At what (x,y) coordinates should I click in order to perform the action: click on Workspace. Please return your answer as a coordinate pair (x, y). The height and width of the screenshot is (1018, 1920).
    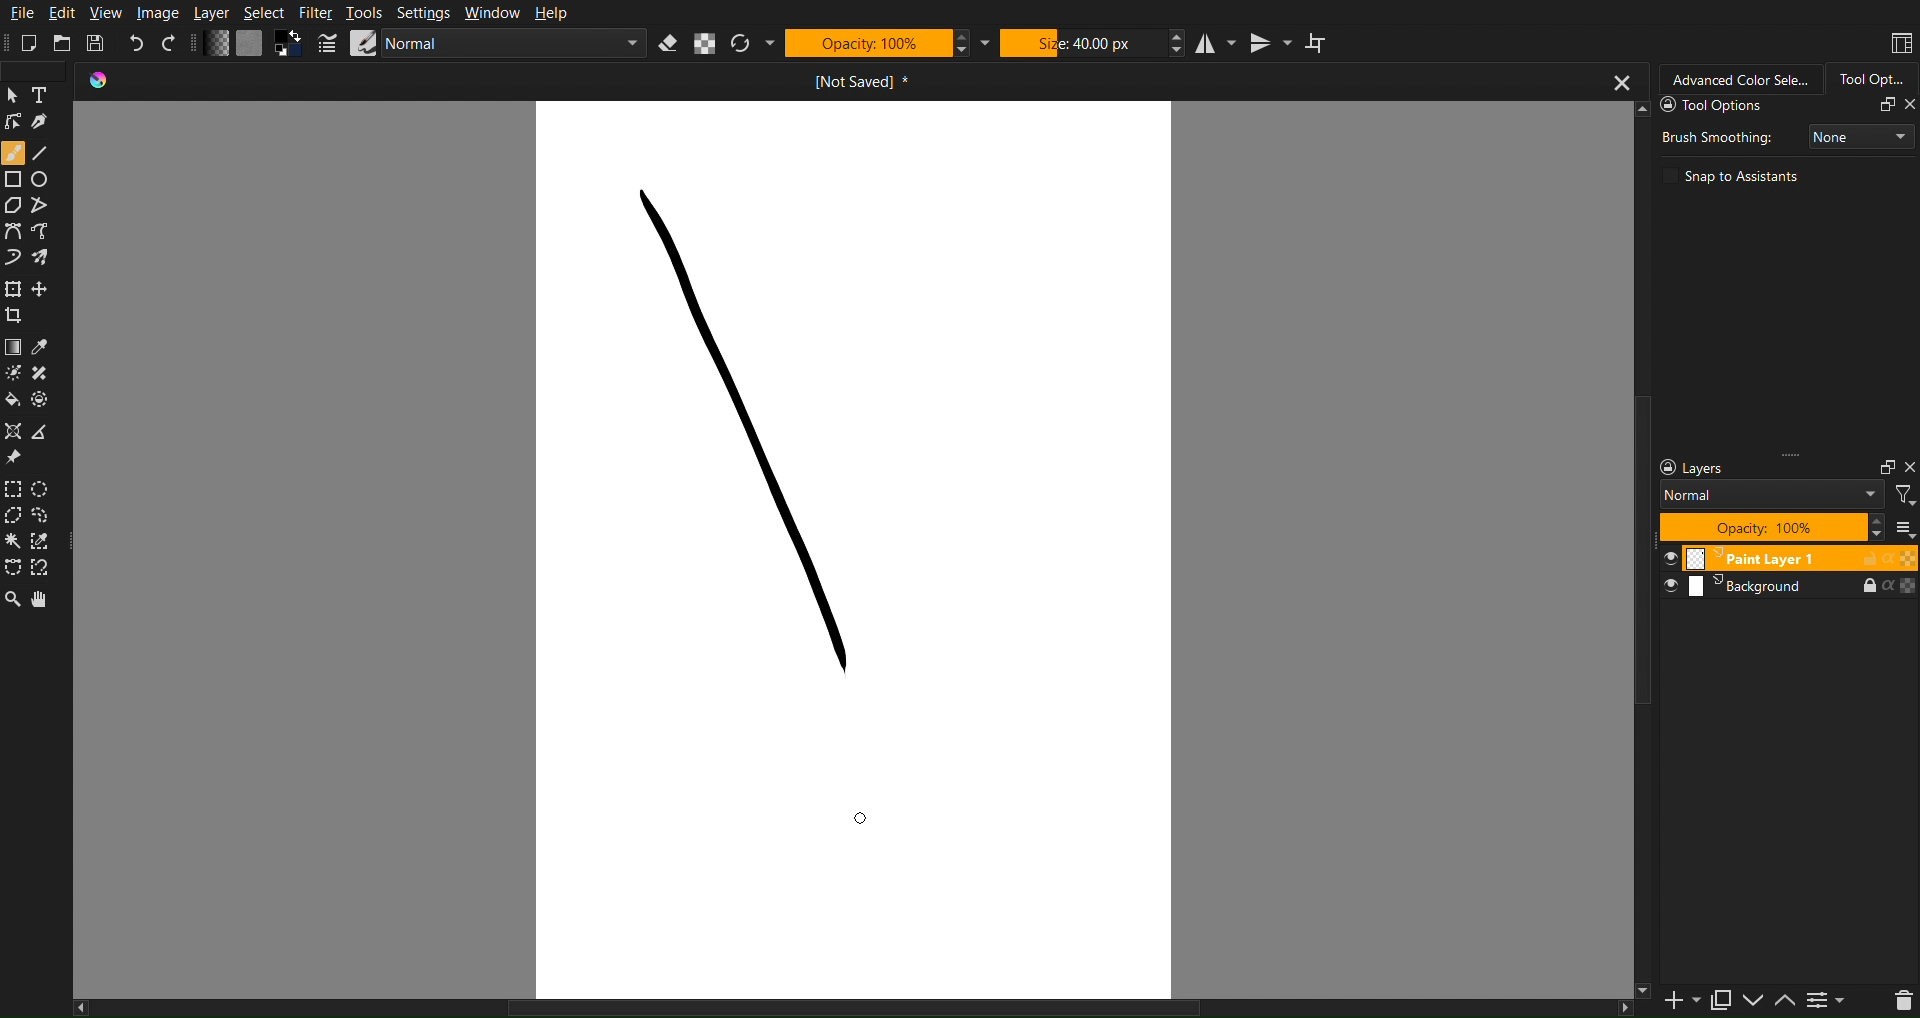
    Looking at the image, I should click on (1900, 43).